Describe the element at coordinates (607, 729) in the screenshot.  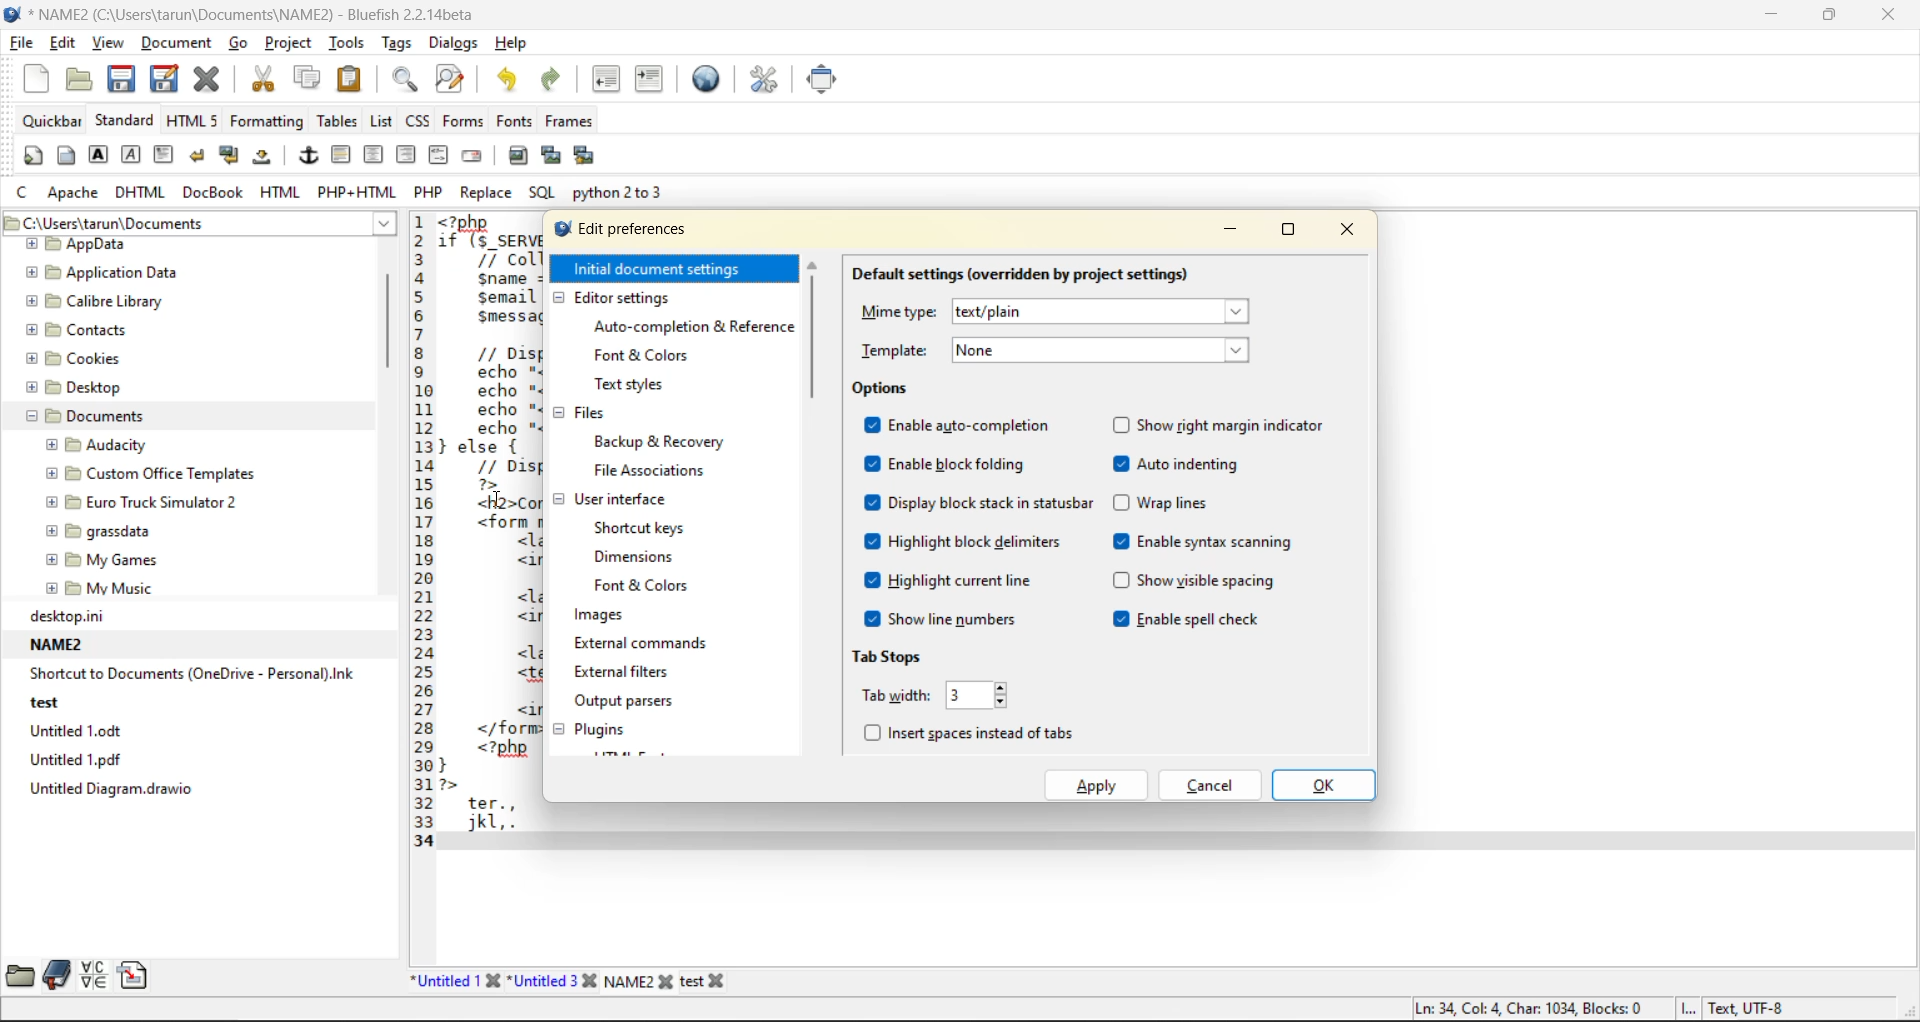
I see `plugins` at that location.